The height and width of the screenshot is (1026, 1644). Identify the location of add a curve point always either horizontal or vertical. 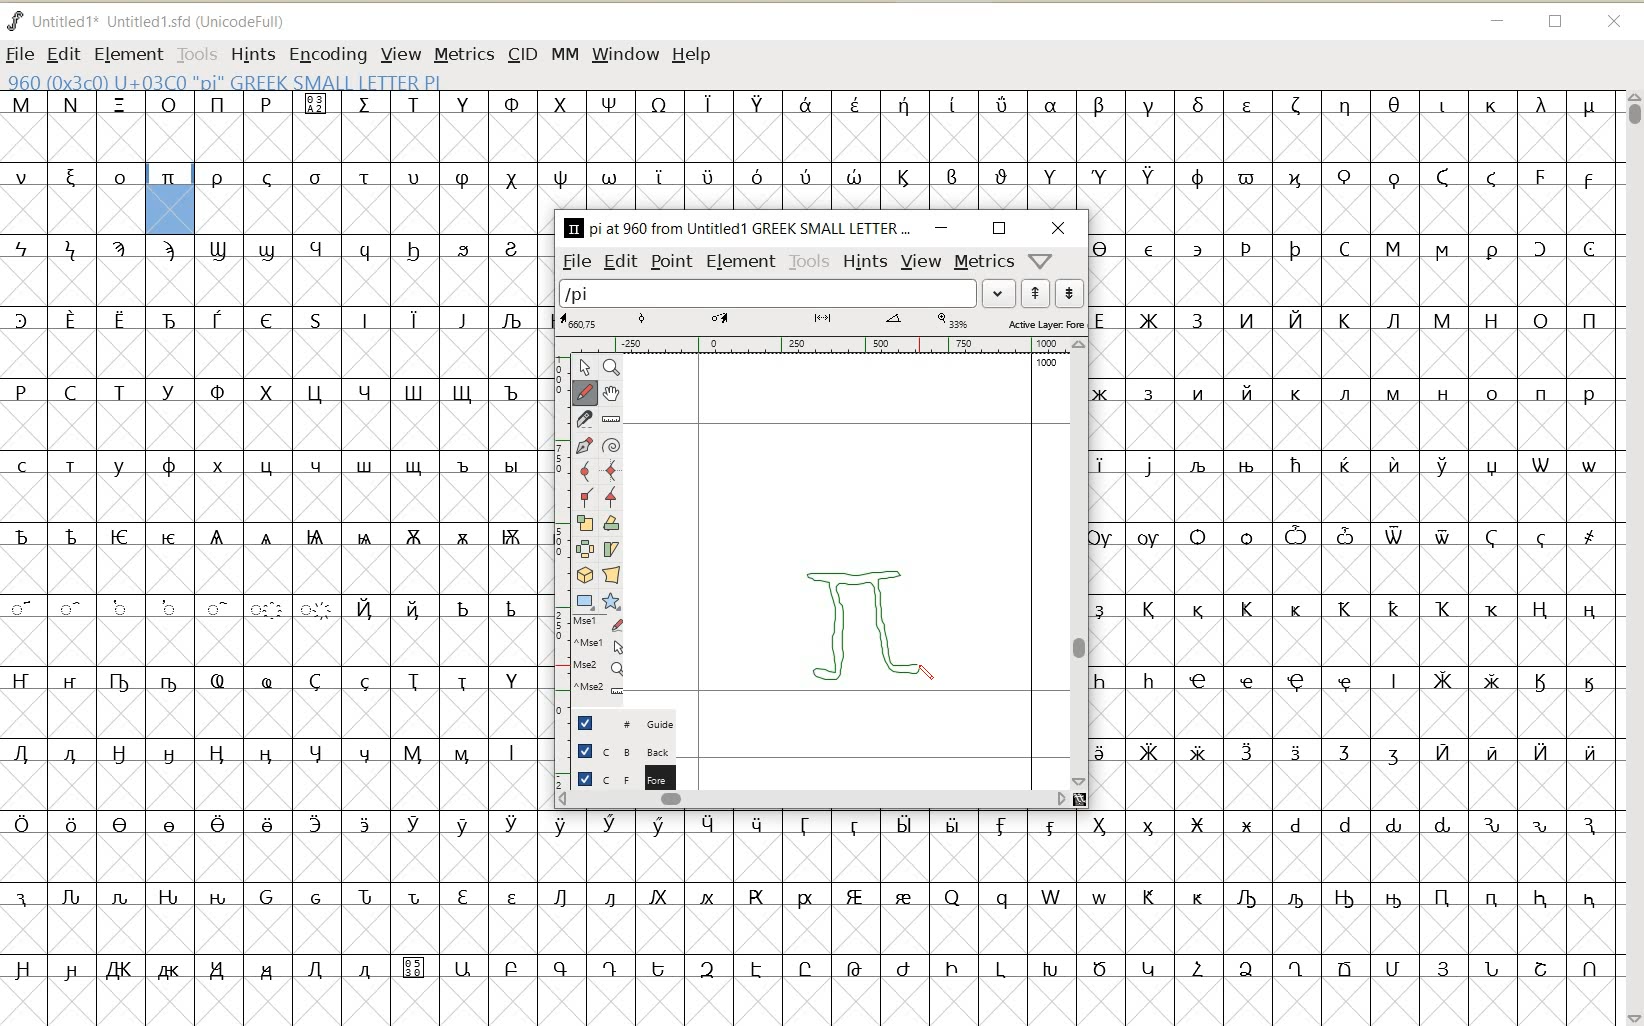
(613, 470).